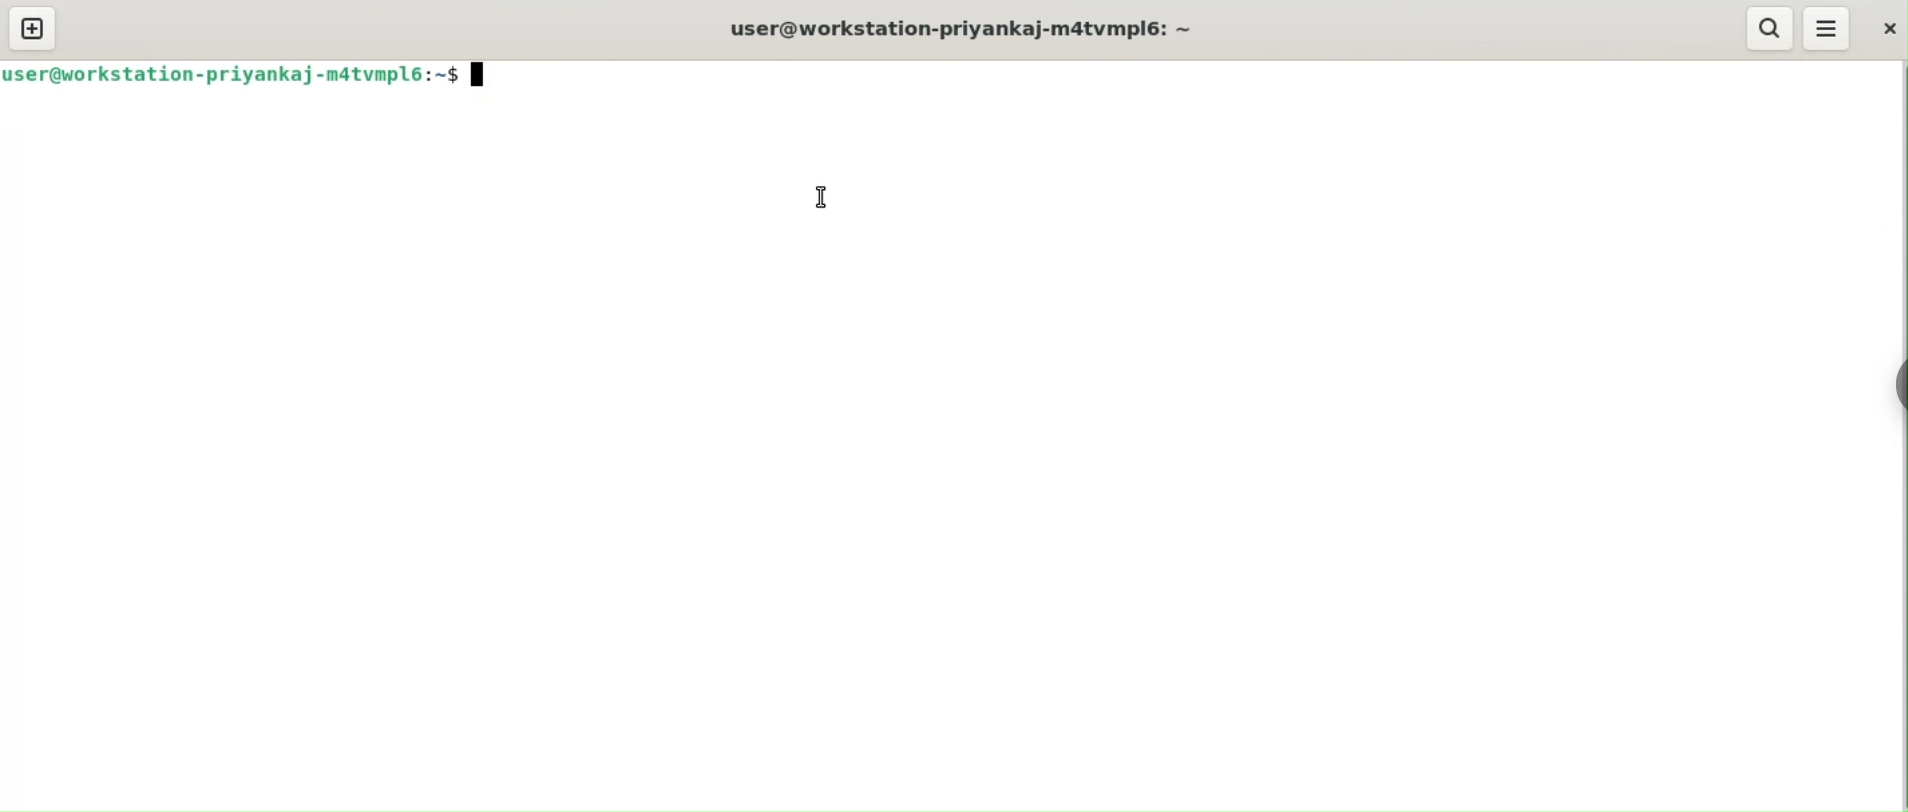  Describe the element at coordinates (822, 198) in the screenshot. I see `cursor` at that location.